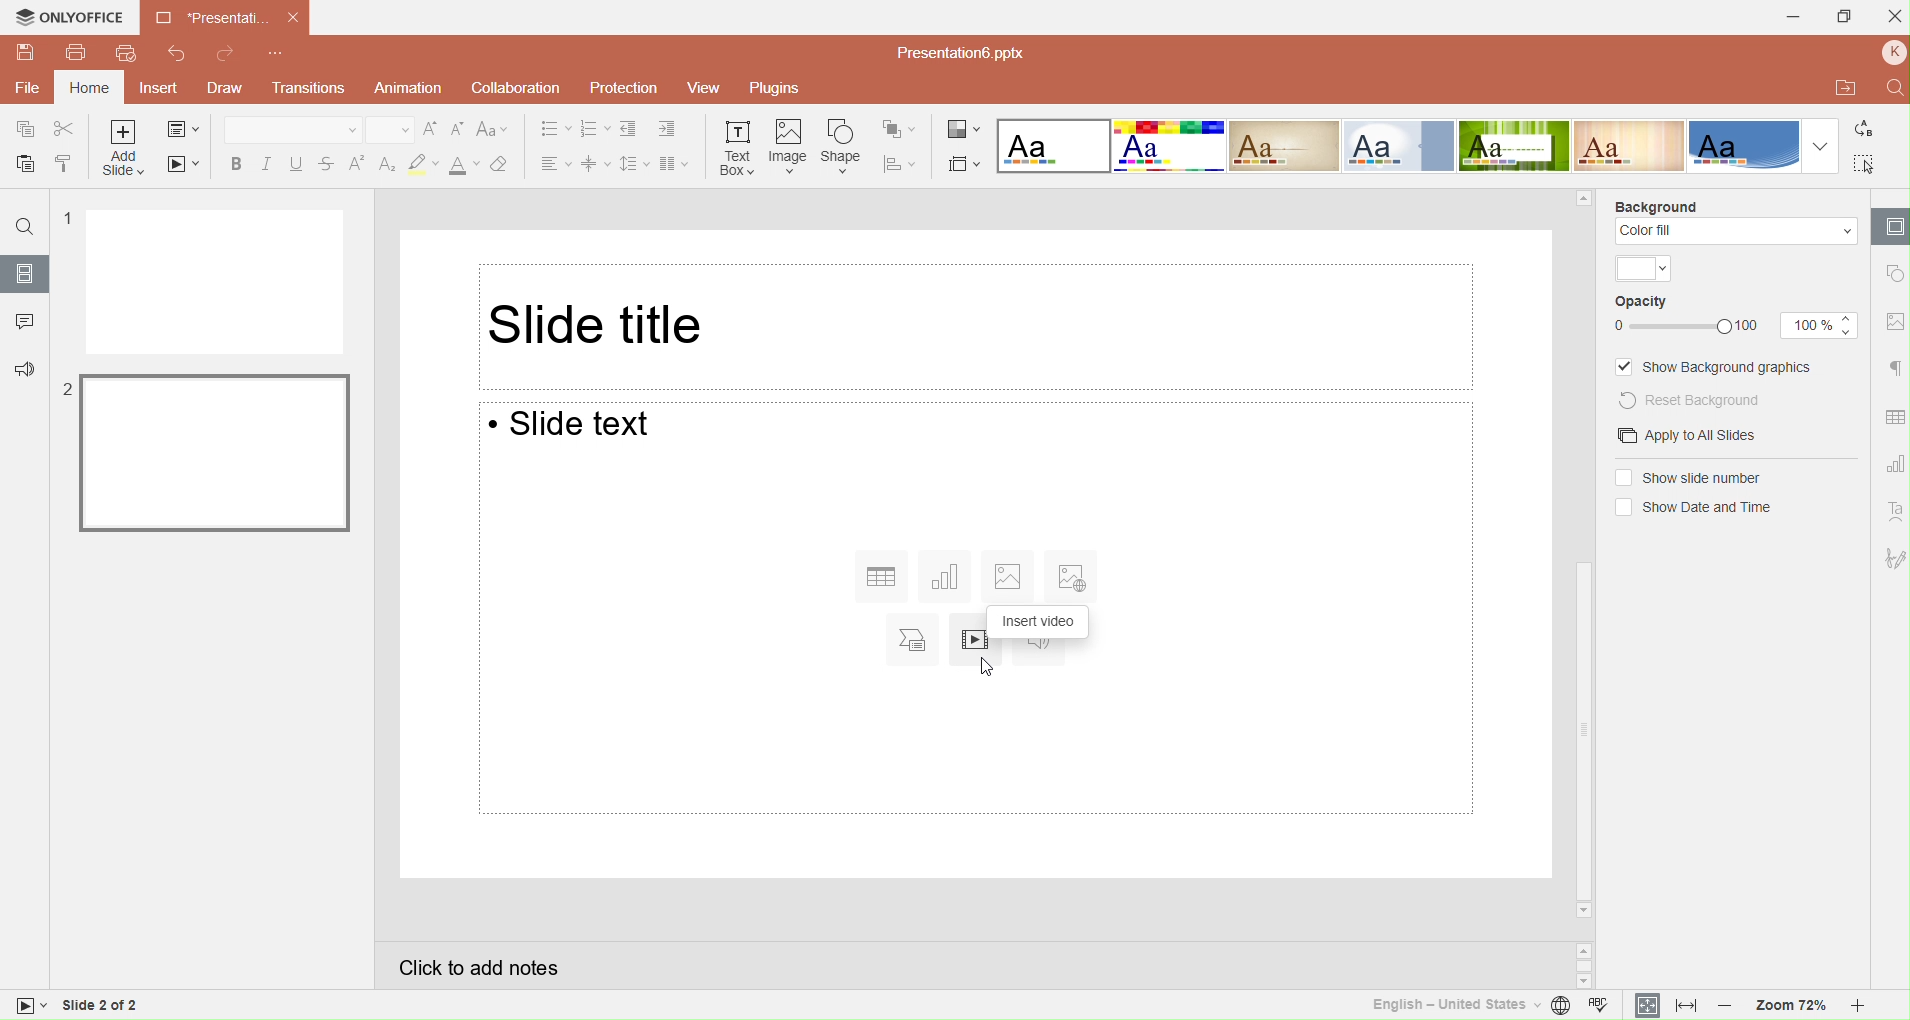 This screenshot has height=1020, width=1910. I want to click on Horizontal align, so click(552, 163).